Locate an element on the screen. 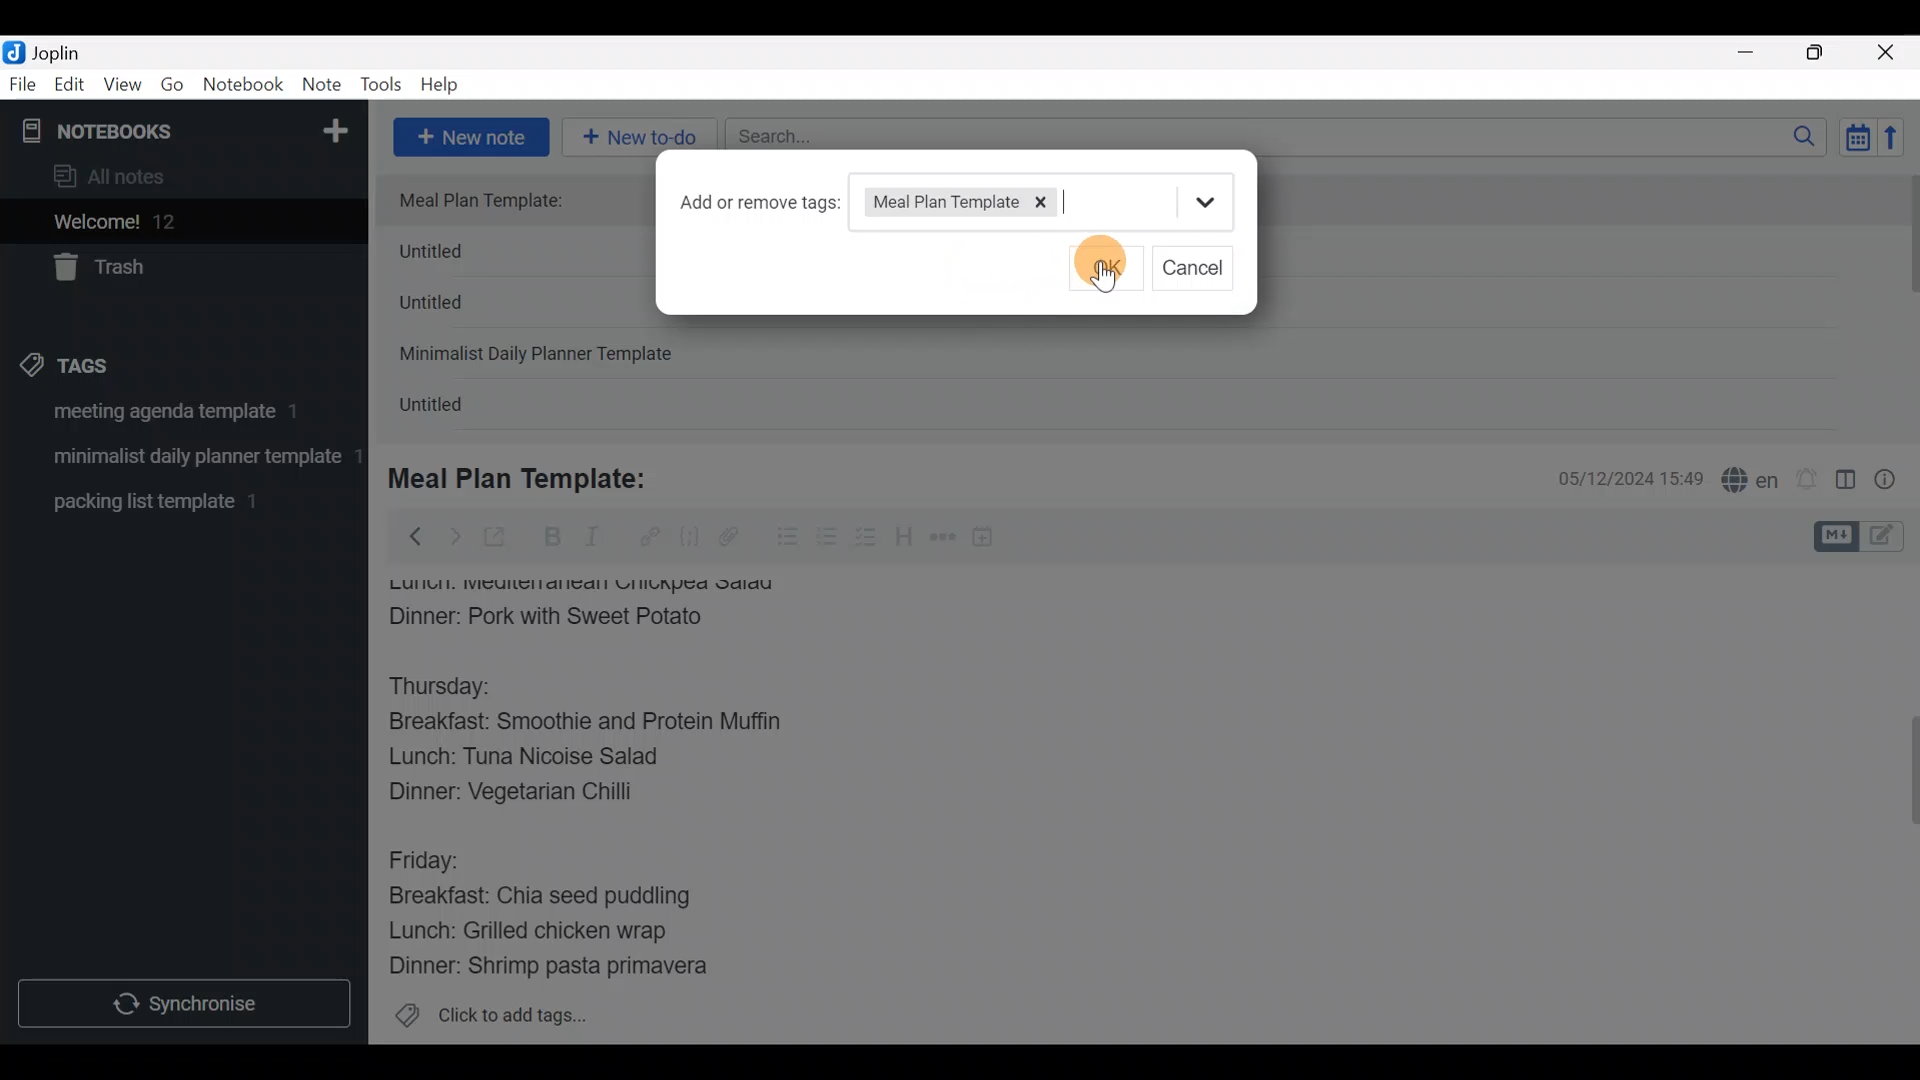 The image size is (1920, 1080). Joplin is located at coordinates (69, 50).